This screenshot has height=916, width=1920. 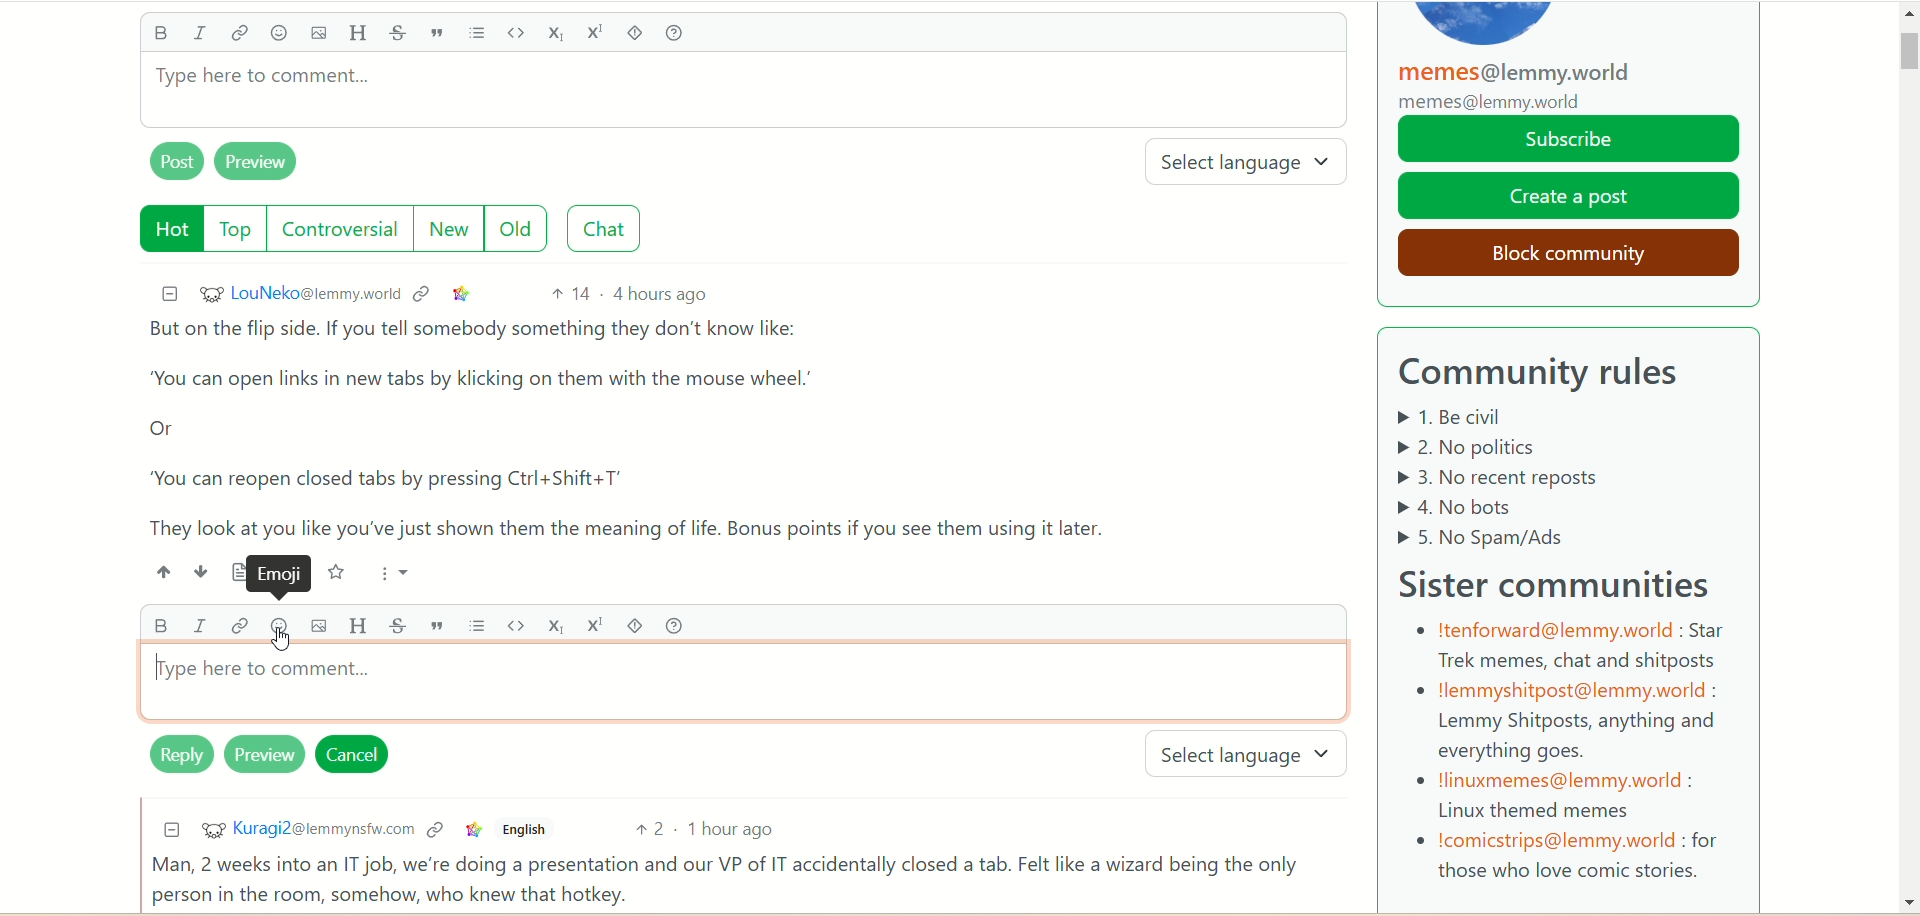 What do you see at coordinates (302, 828) in the screenshot?
I see `username` at bounding box center [302, 828].